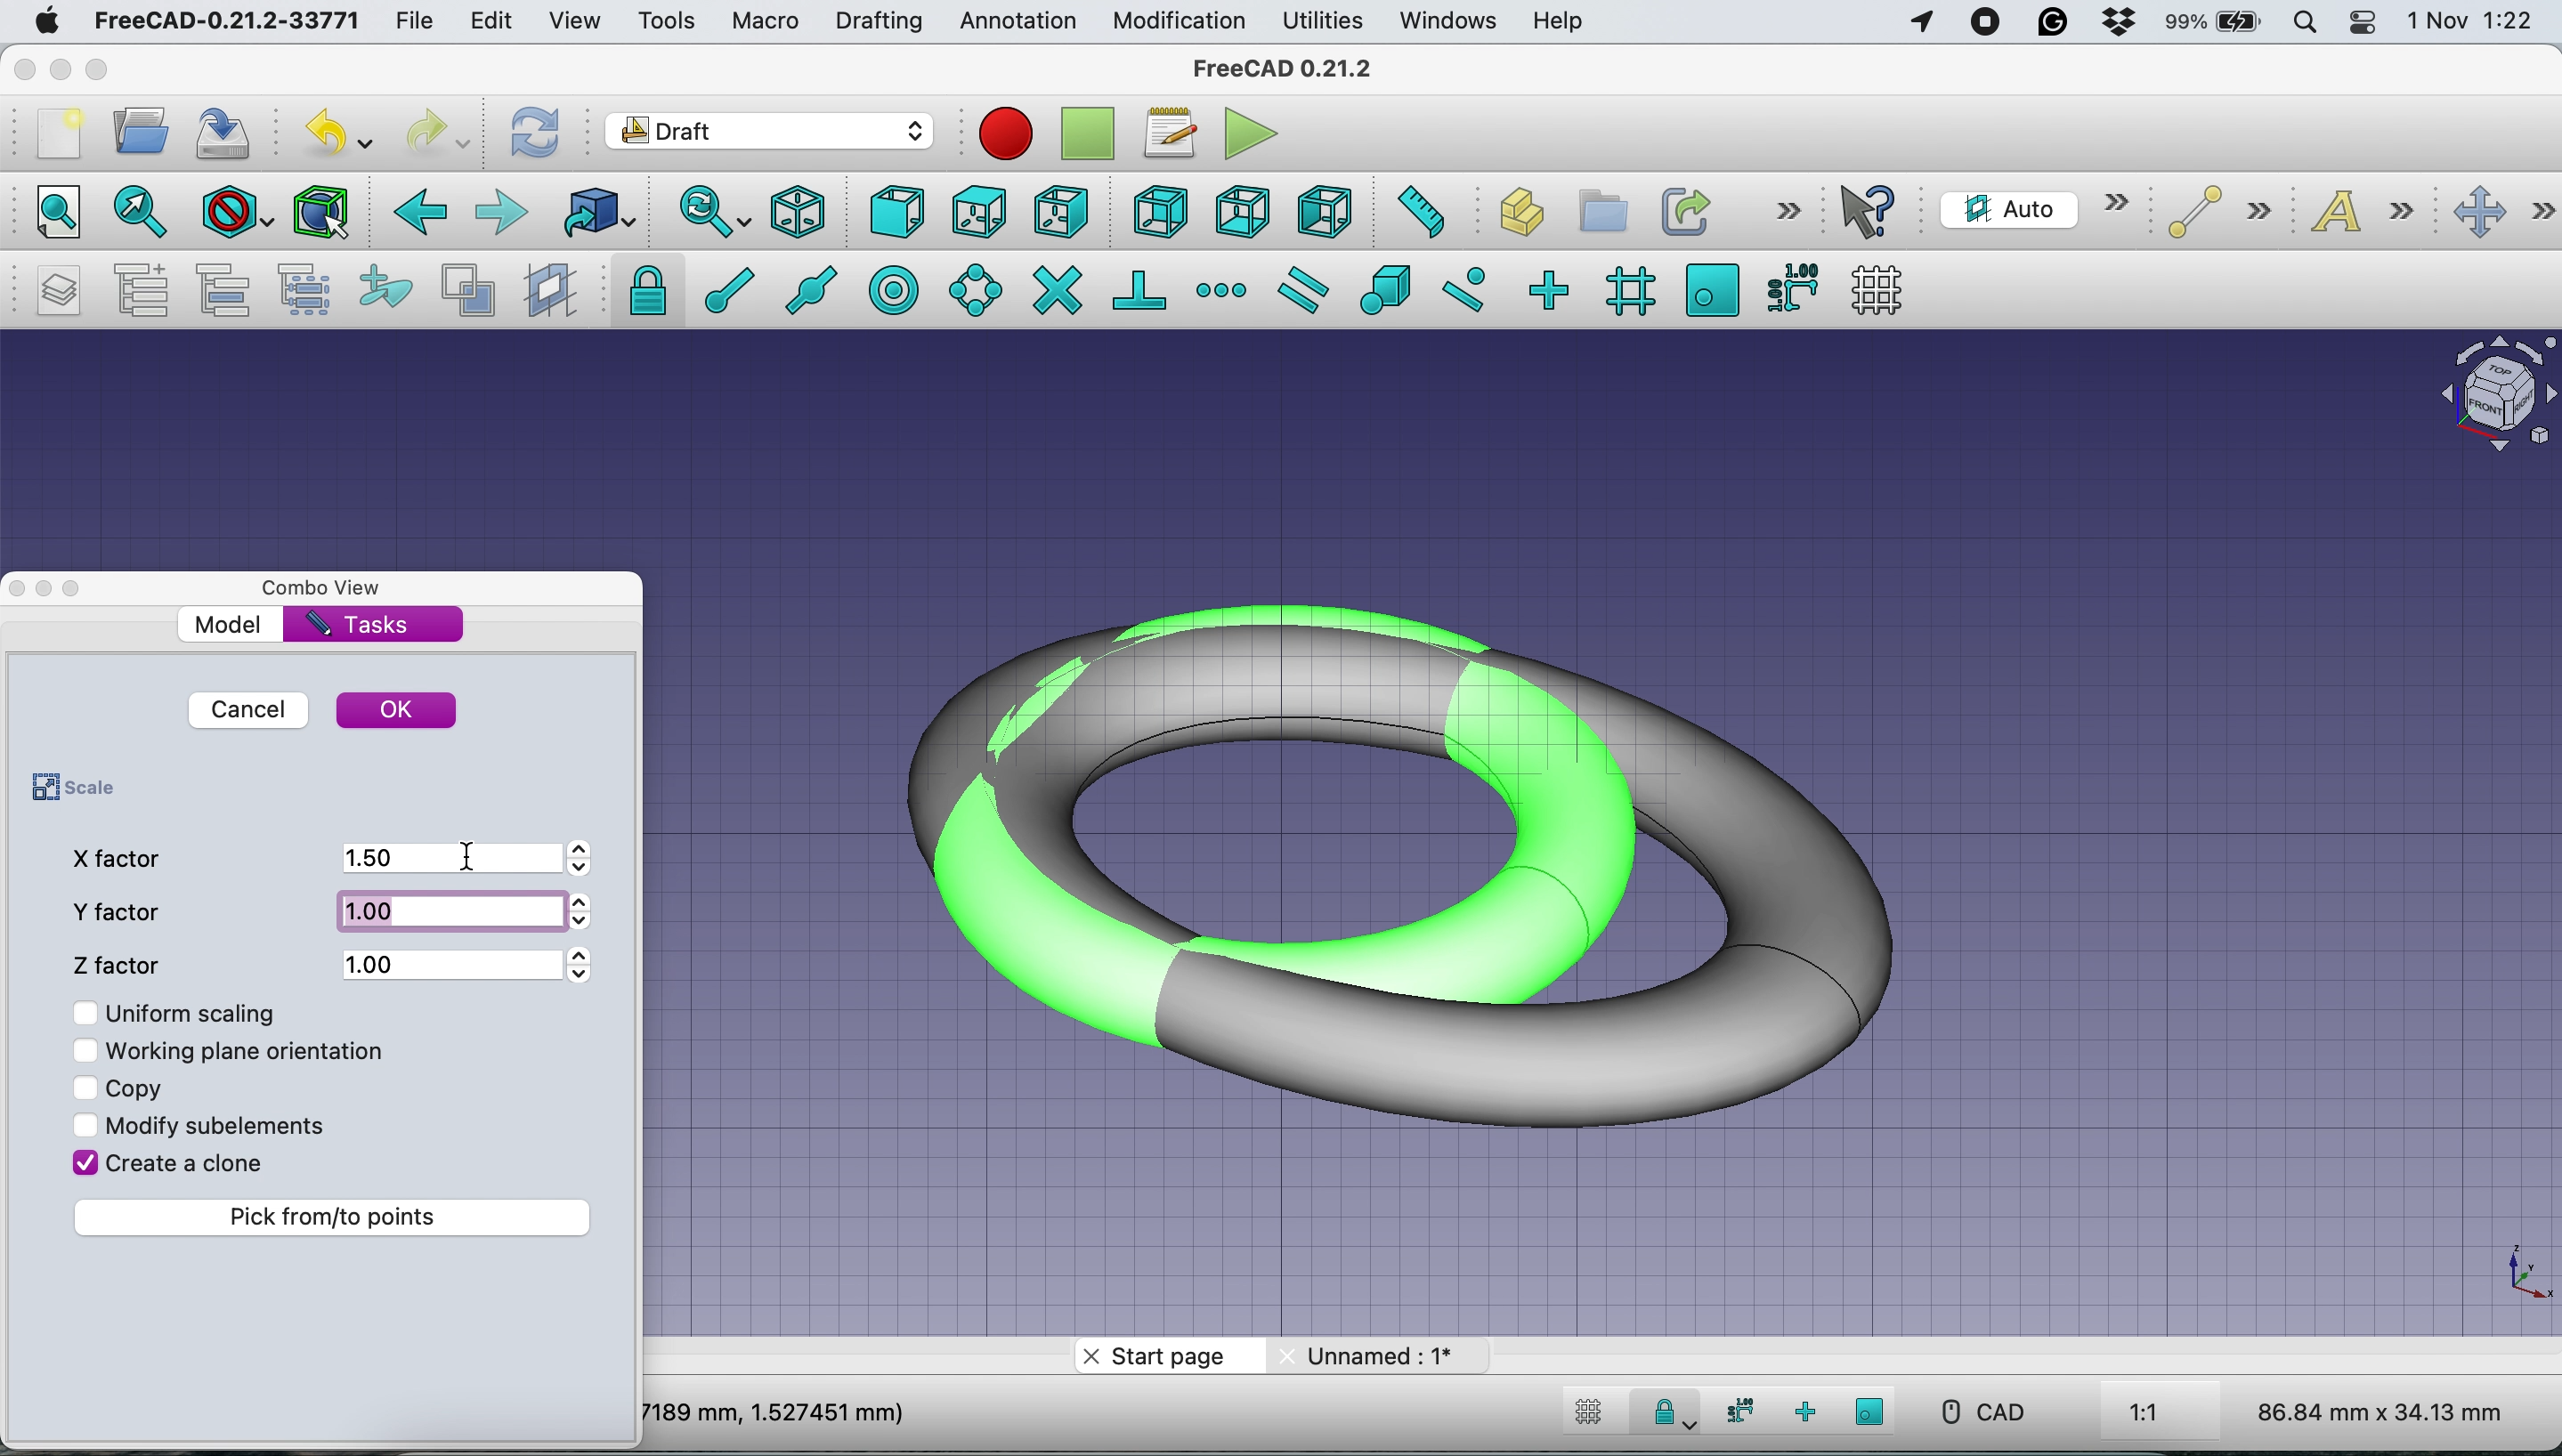 The image size is (2562, 1456). Describe the element at coordinates (378, 290) in the screenshot. I see `add to construction group` at that location.